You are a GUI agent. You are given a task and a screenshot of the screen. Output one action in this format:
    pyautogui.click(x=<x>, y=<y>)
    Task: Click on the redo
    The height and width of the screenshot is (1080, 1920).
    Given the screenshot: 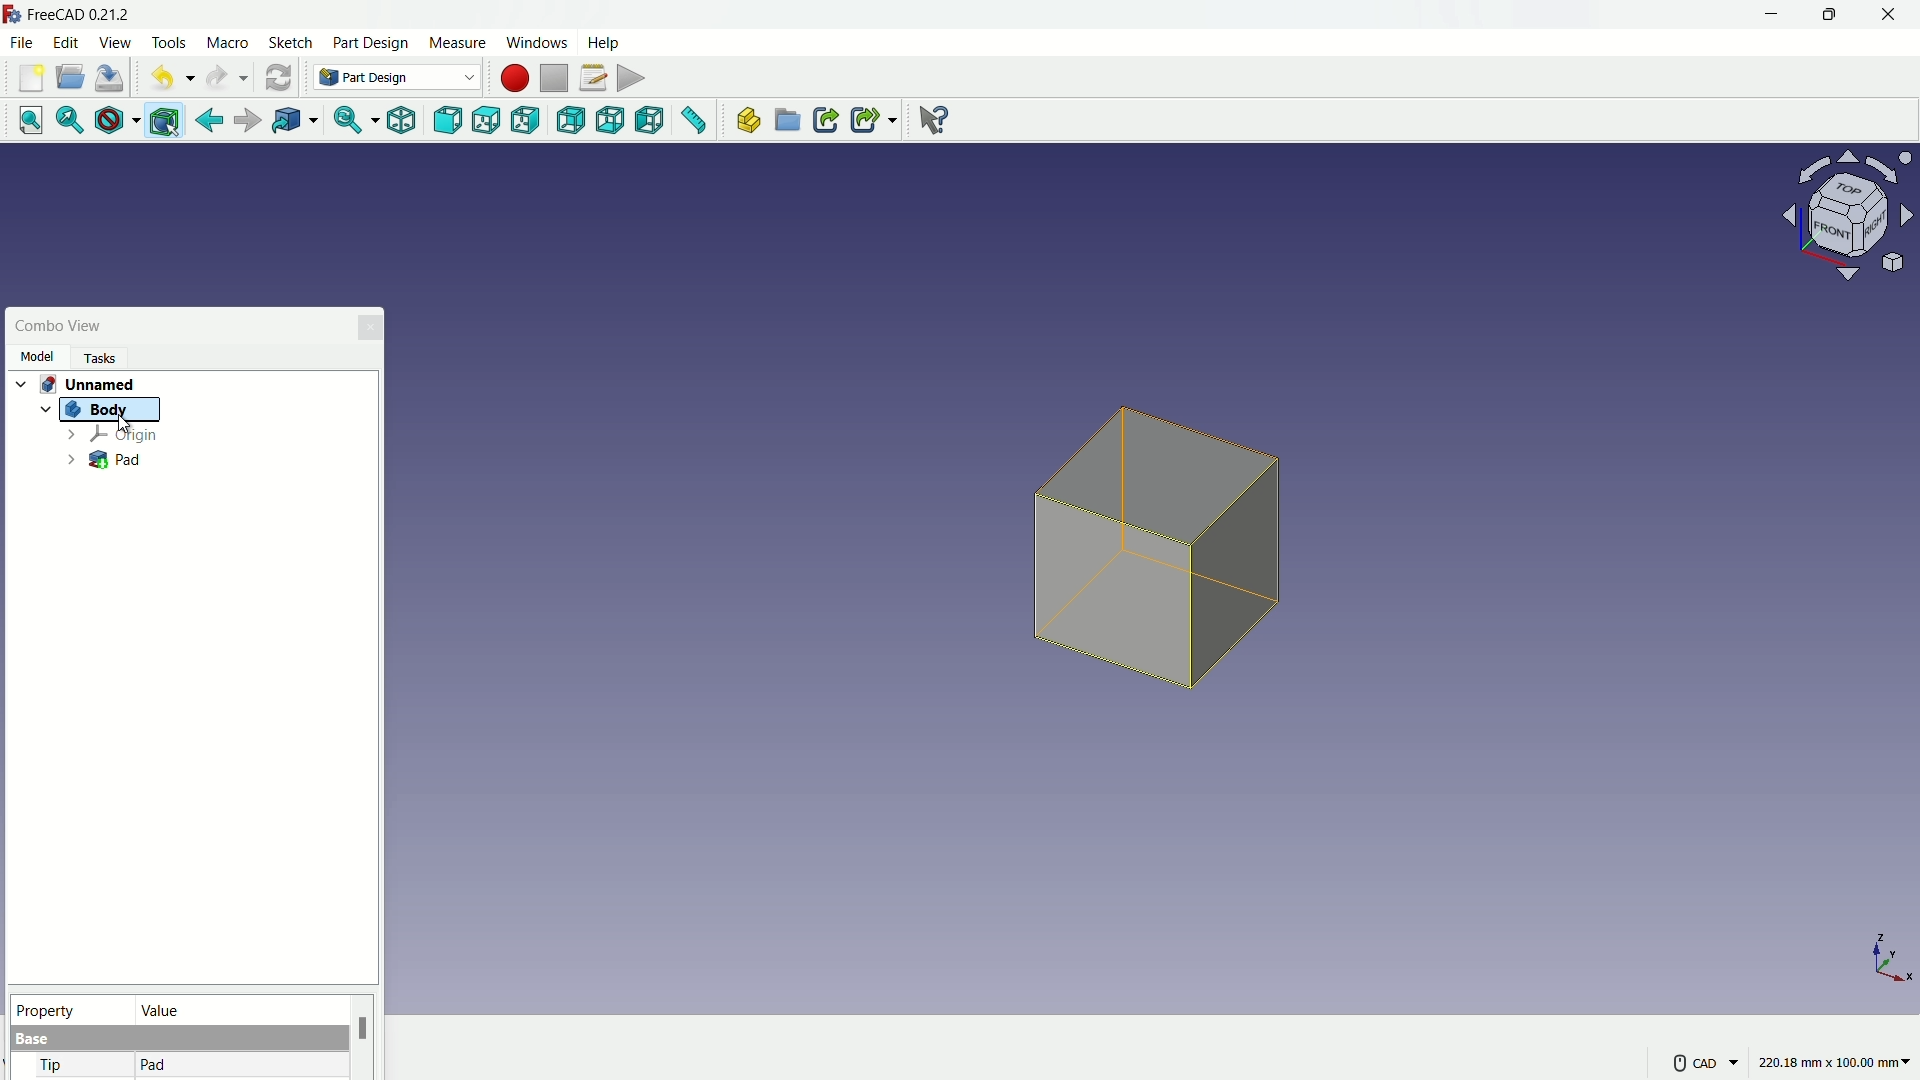 What is the action you would take?
    pyautogui.click(x=227, y=78)
    